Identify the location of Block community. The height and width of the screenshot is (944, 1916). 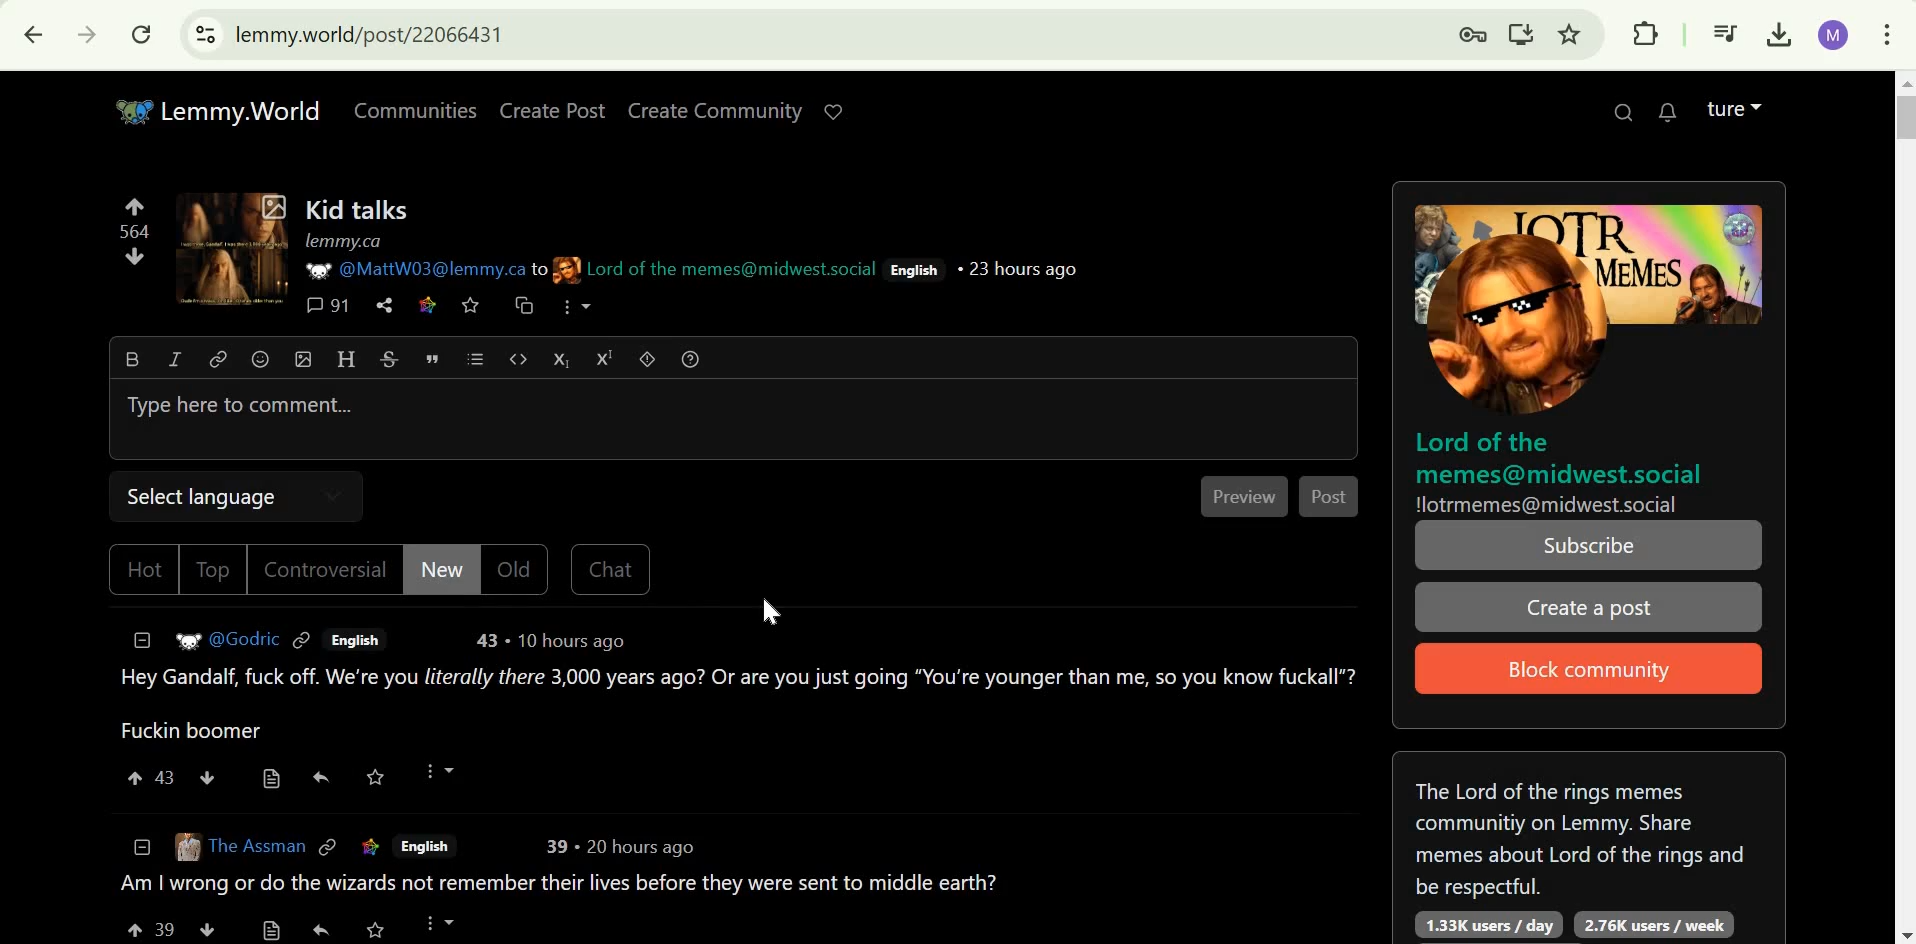
(1592, 666).